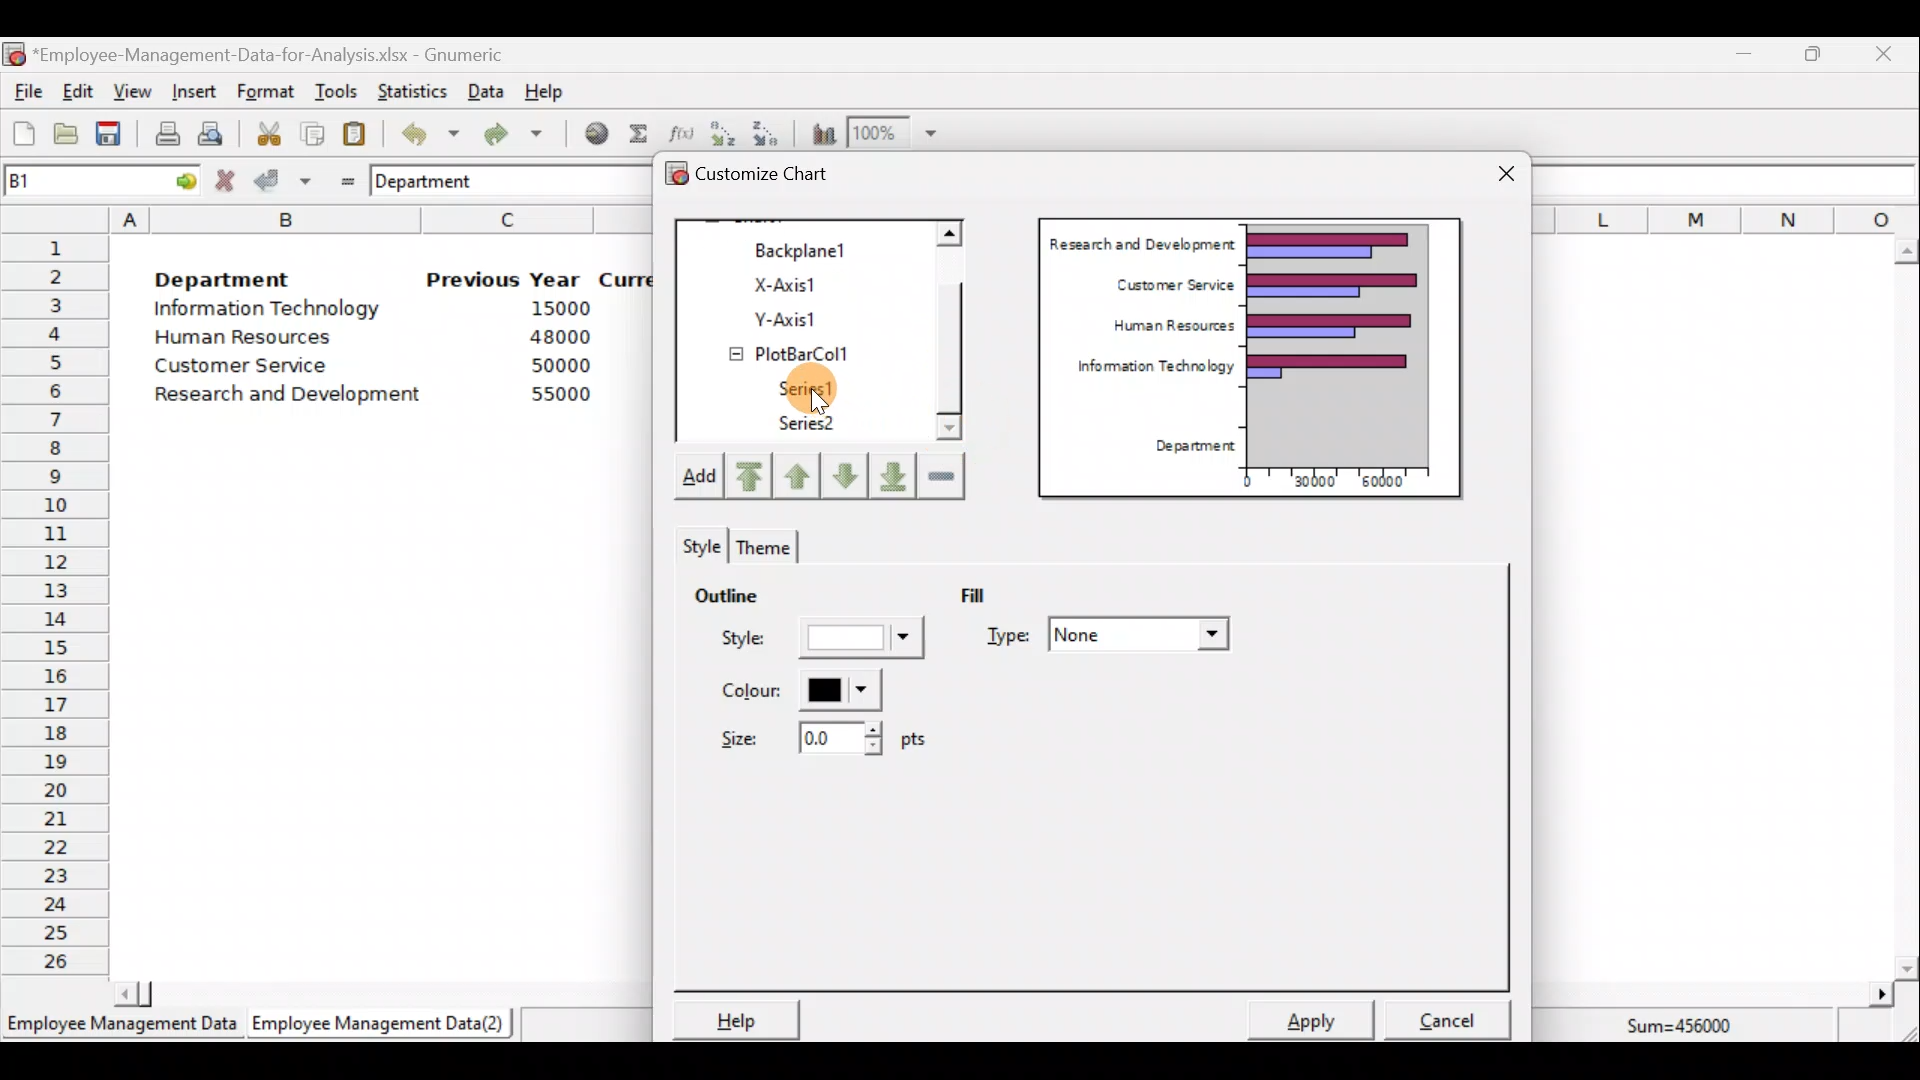 Image resolution: width=1920 pixels, height=1080 pixels. I want to click on Department, so click(1188, 447).